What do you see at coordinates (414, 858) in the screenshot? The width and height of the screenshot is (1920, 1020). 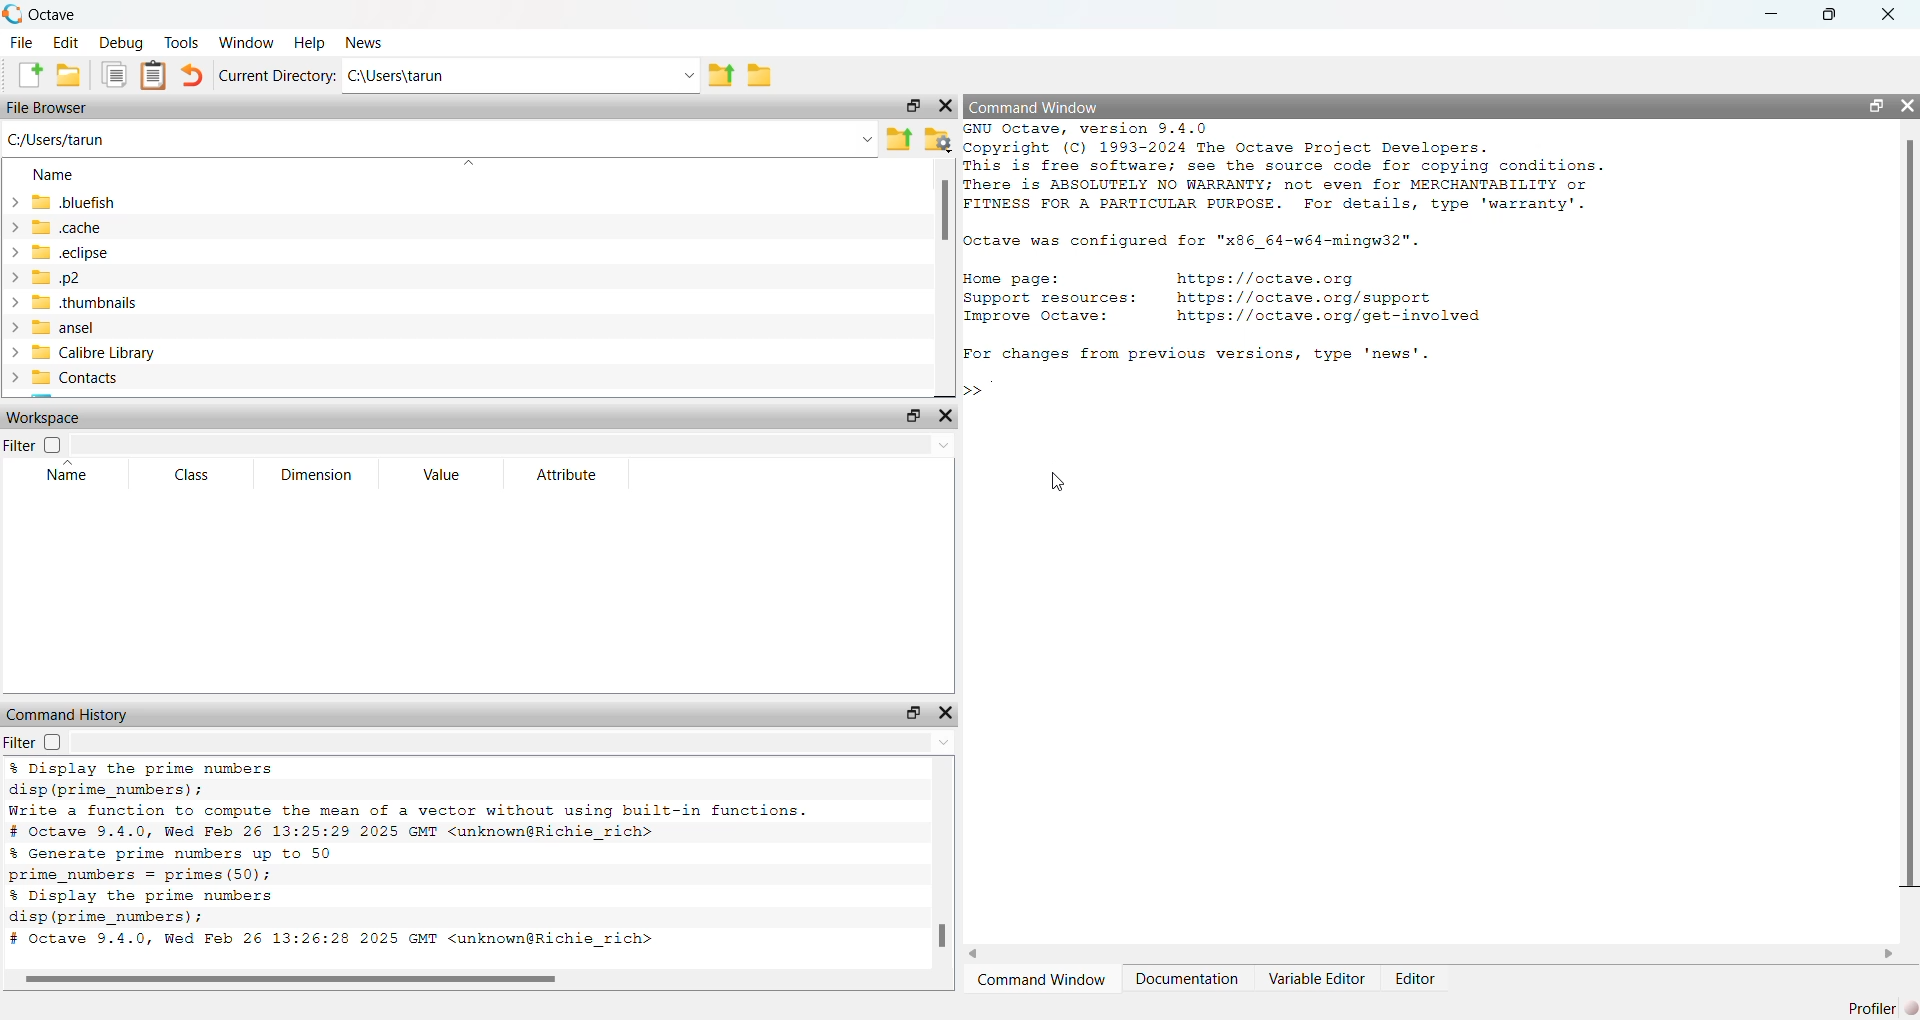 I see `% Display the prime numbers

disp (prime_numbers) ;

Write a function to compute the mean of a vector without using built-in functions.
# Octave 9.4.0, Wed Feb 26 13:25:29 2025 GMT <unknown@Richie_rich>

% Generate prime numbers up to 50

prime numbers = primes (50);

% Display the prime numbers

disp (prime_numbers) ;

# Octave 9.4.0, Wed Feb 26 13:26:28 2025 GMT <unknown@Richie_rich>` at bounding box center [414, 858].